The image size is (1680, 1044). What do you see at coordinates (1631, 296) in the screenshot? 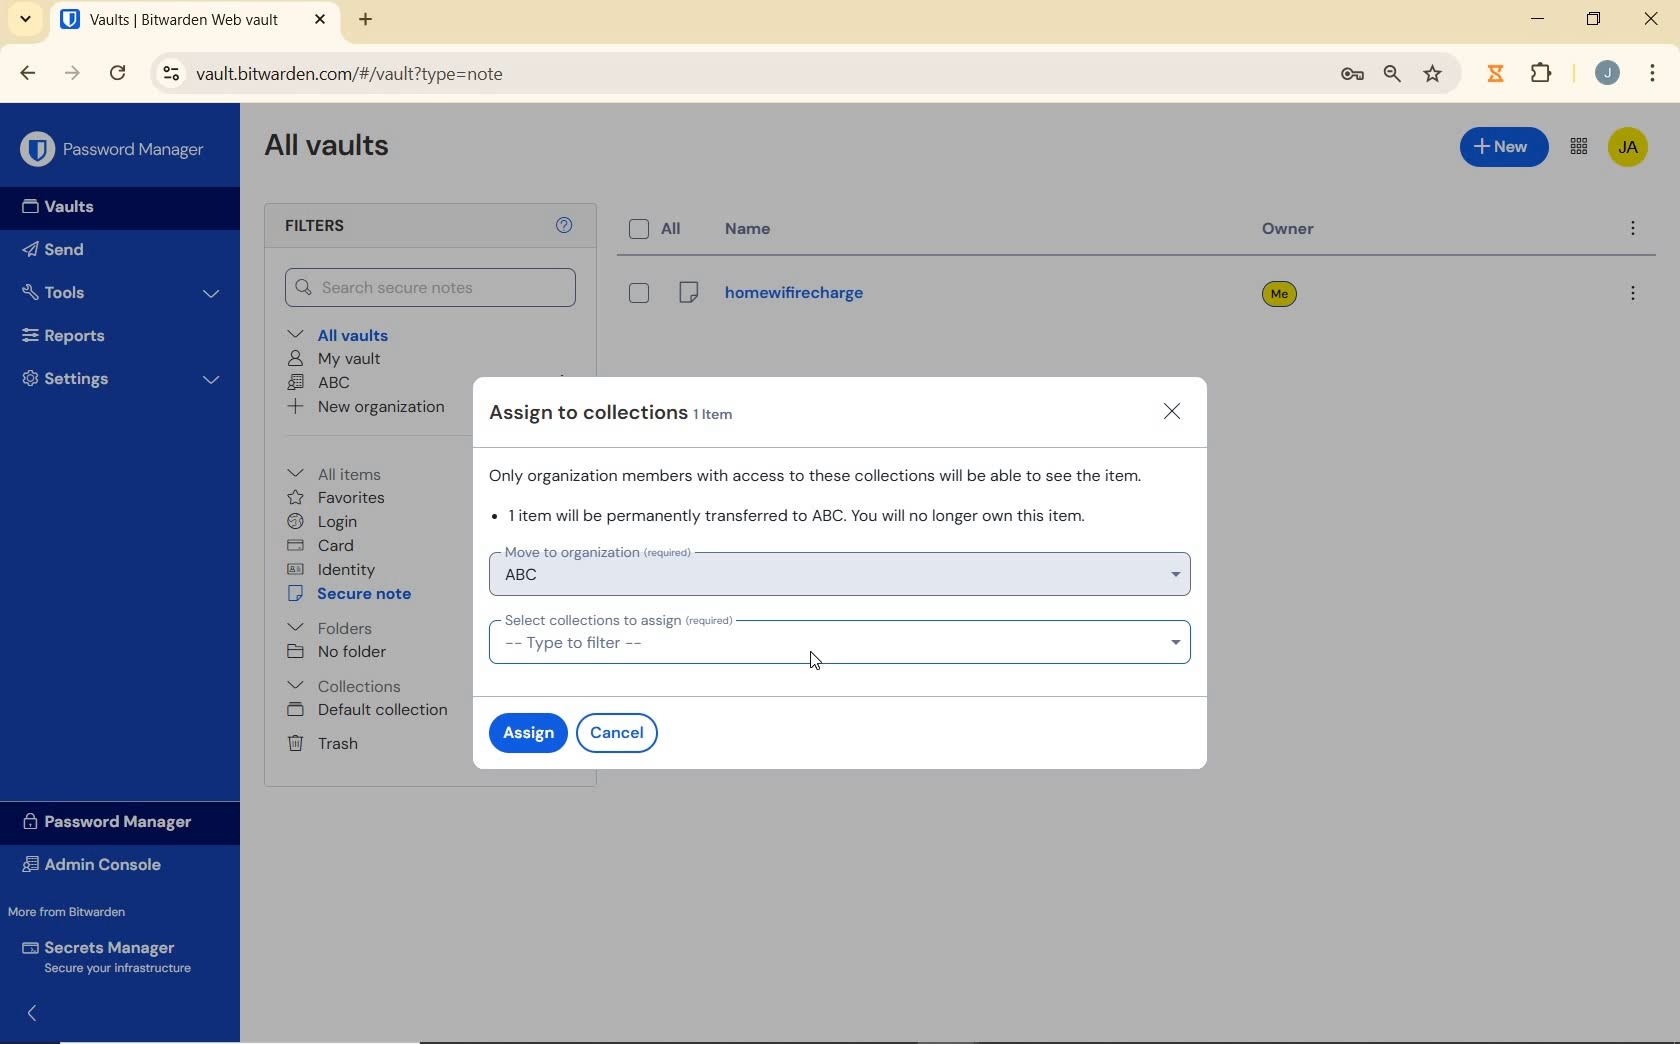
I see `more options` at bounding box center [1631, 296].